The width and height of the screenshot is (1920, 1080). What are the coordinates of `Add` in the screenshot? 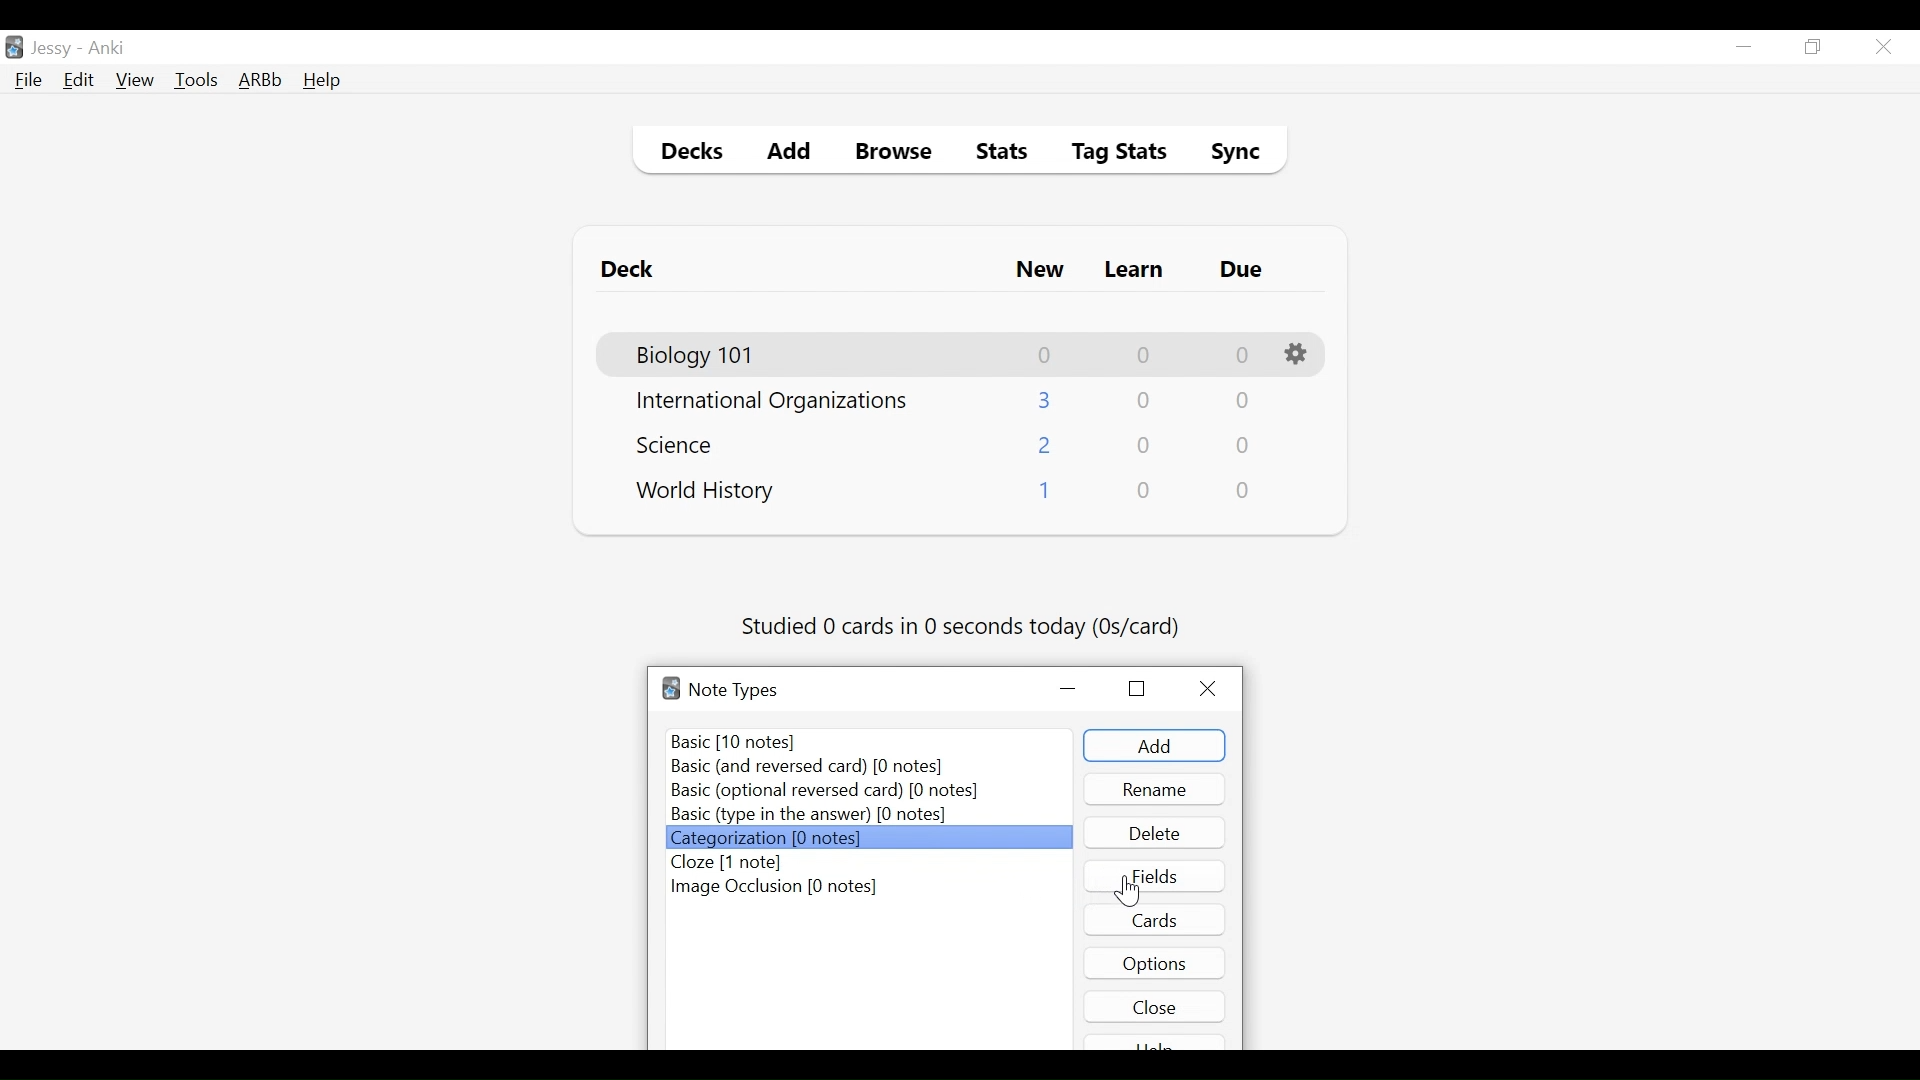 It's located at (790, 154).